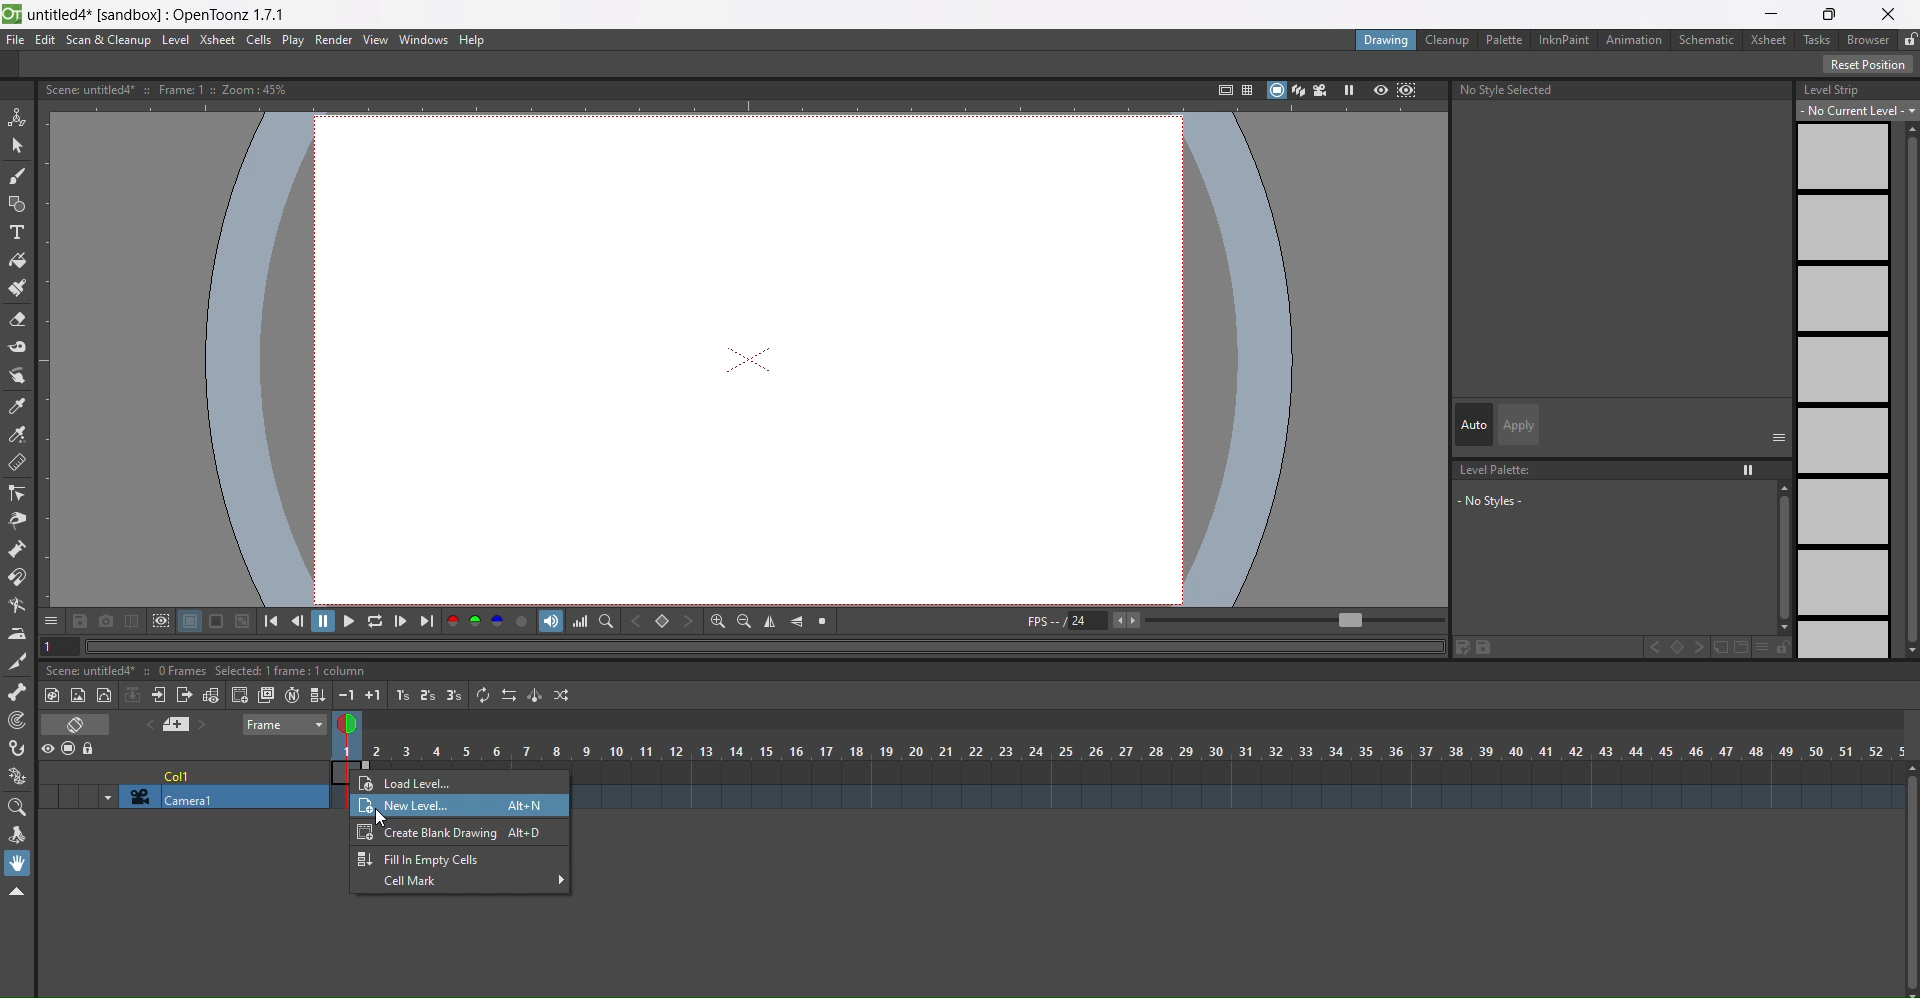 This screenshot has height=998, width=1920. Describe the element at coordinates (81, 620) in the screenshot. I see `tool` at that location.